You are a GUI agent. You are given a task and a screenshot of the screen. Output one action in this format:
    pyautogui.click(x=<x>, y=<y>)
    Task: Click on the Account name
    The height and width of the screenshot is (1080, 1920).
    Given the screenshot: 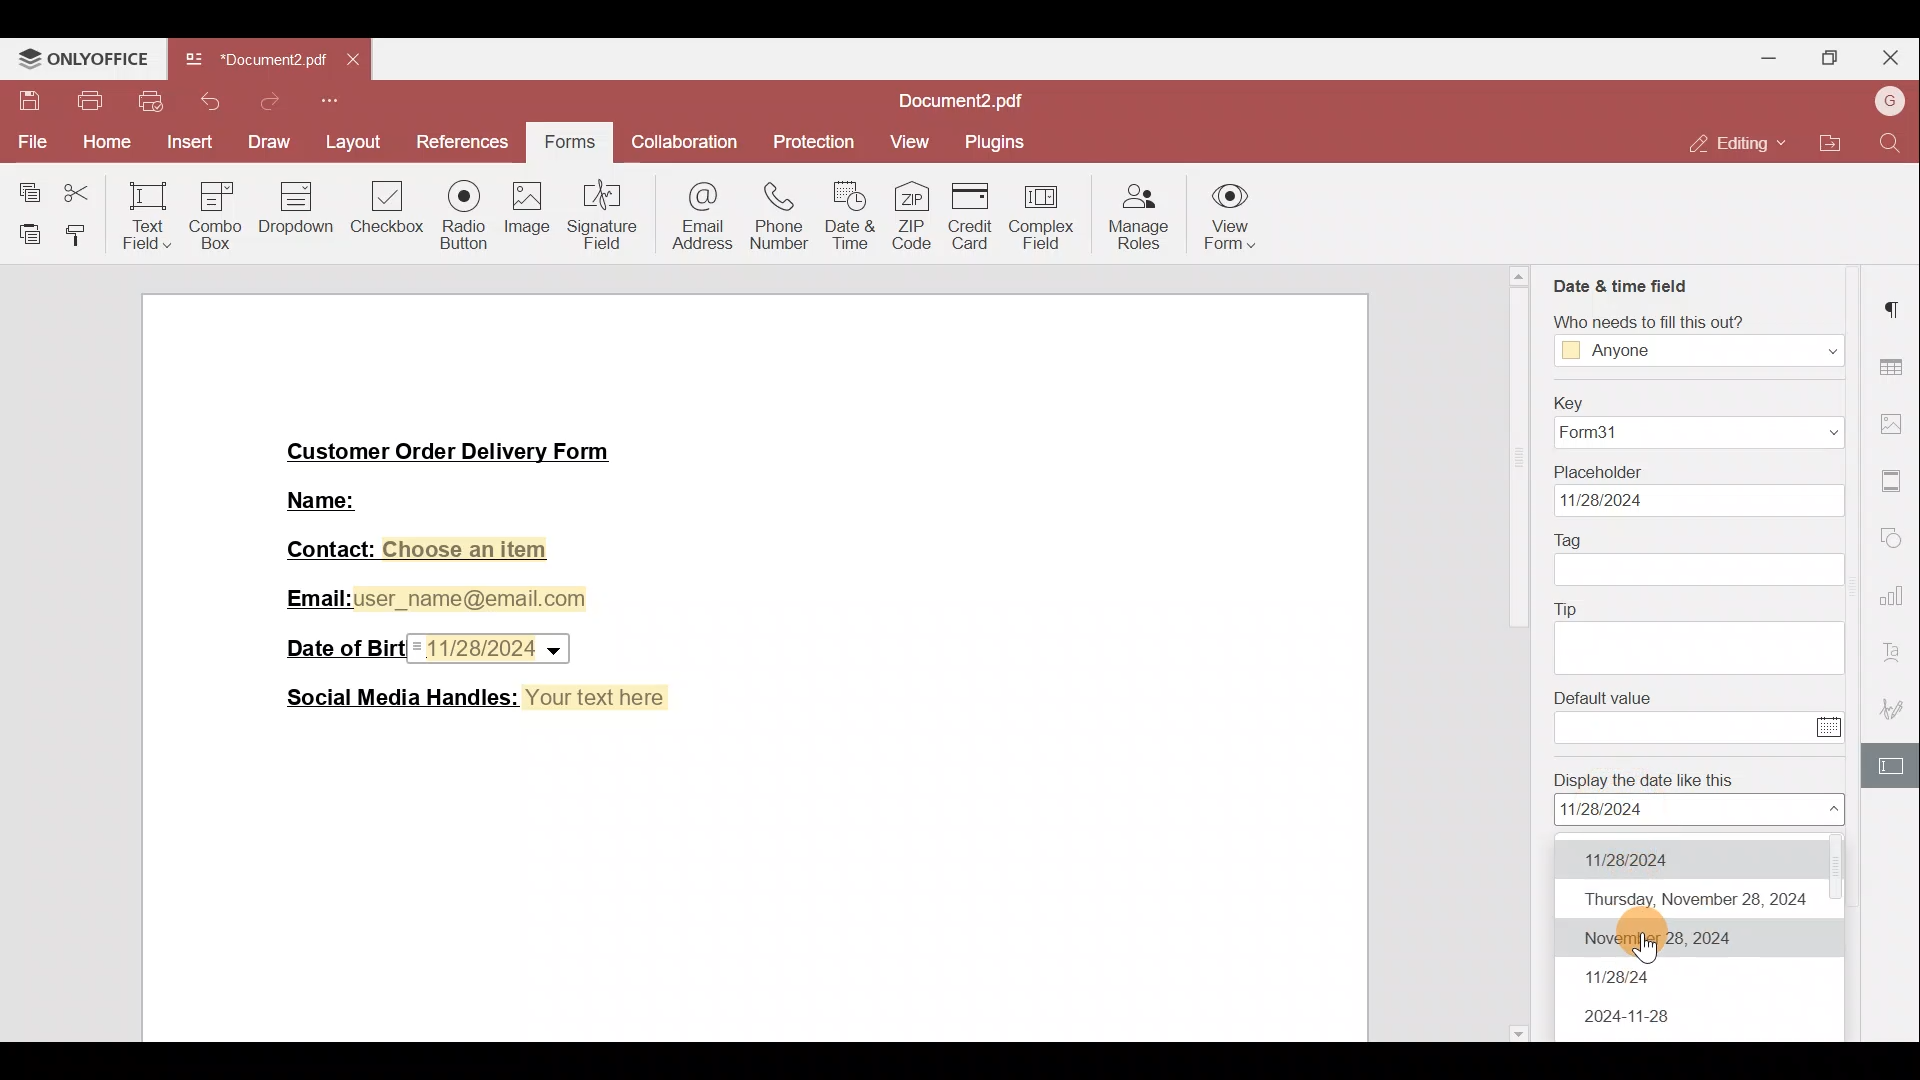 What is the action you would take?
    pyautogui.click(x=1888, y=100)
    